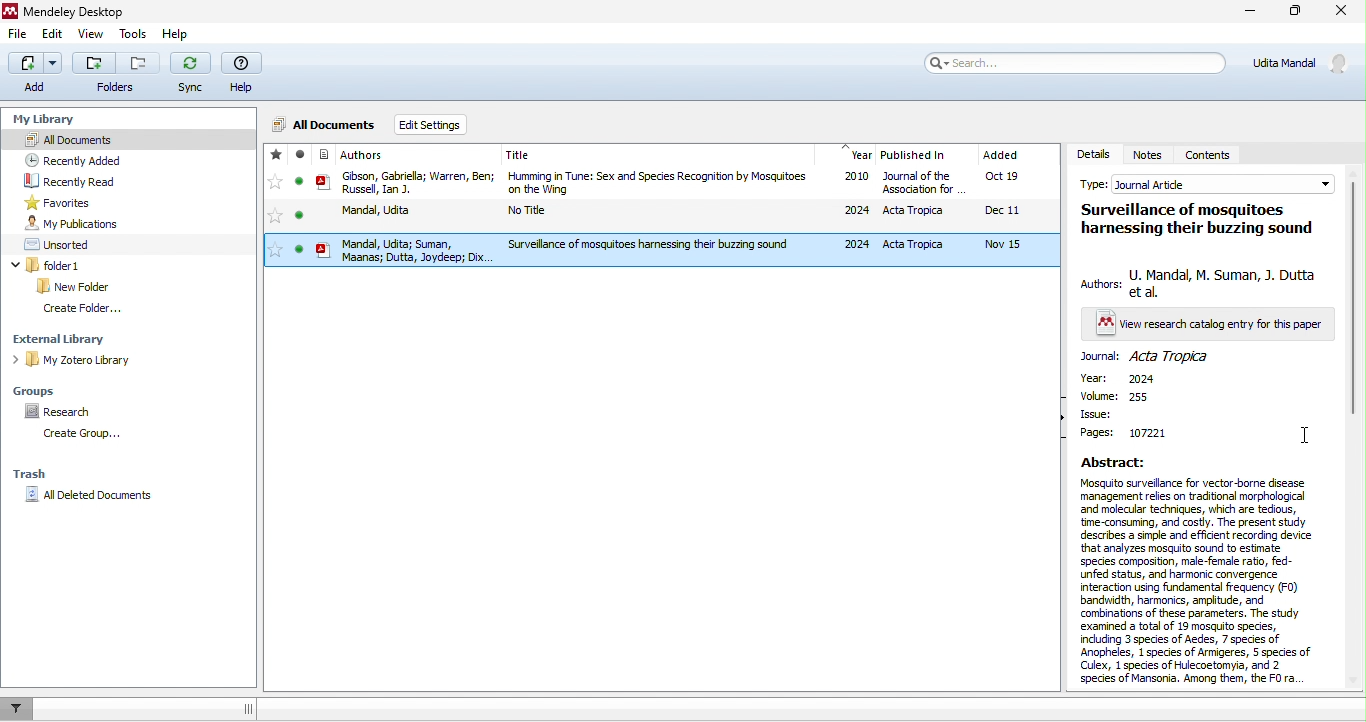 The width and height of the screenshot is (1366, 722). What do you see at coordinates (92, 435) in the screenshot?
I see `create group` at bounding box center [92, 435].